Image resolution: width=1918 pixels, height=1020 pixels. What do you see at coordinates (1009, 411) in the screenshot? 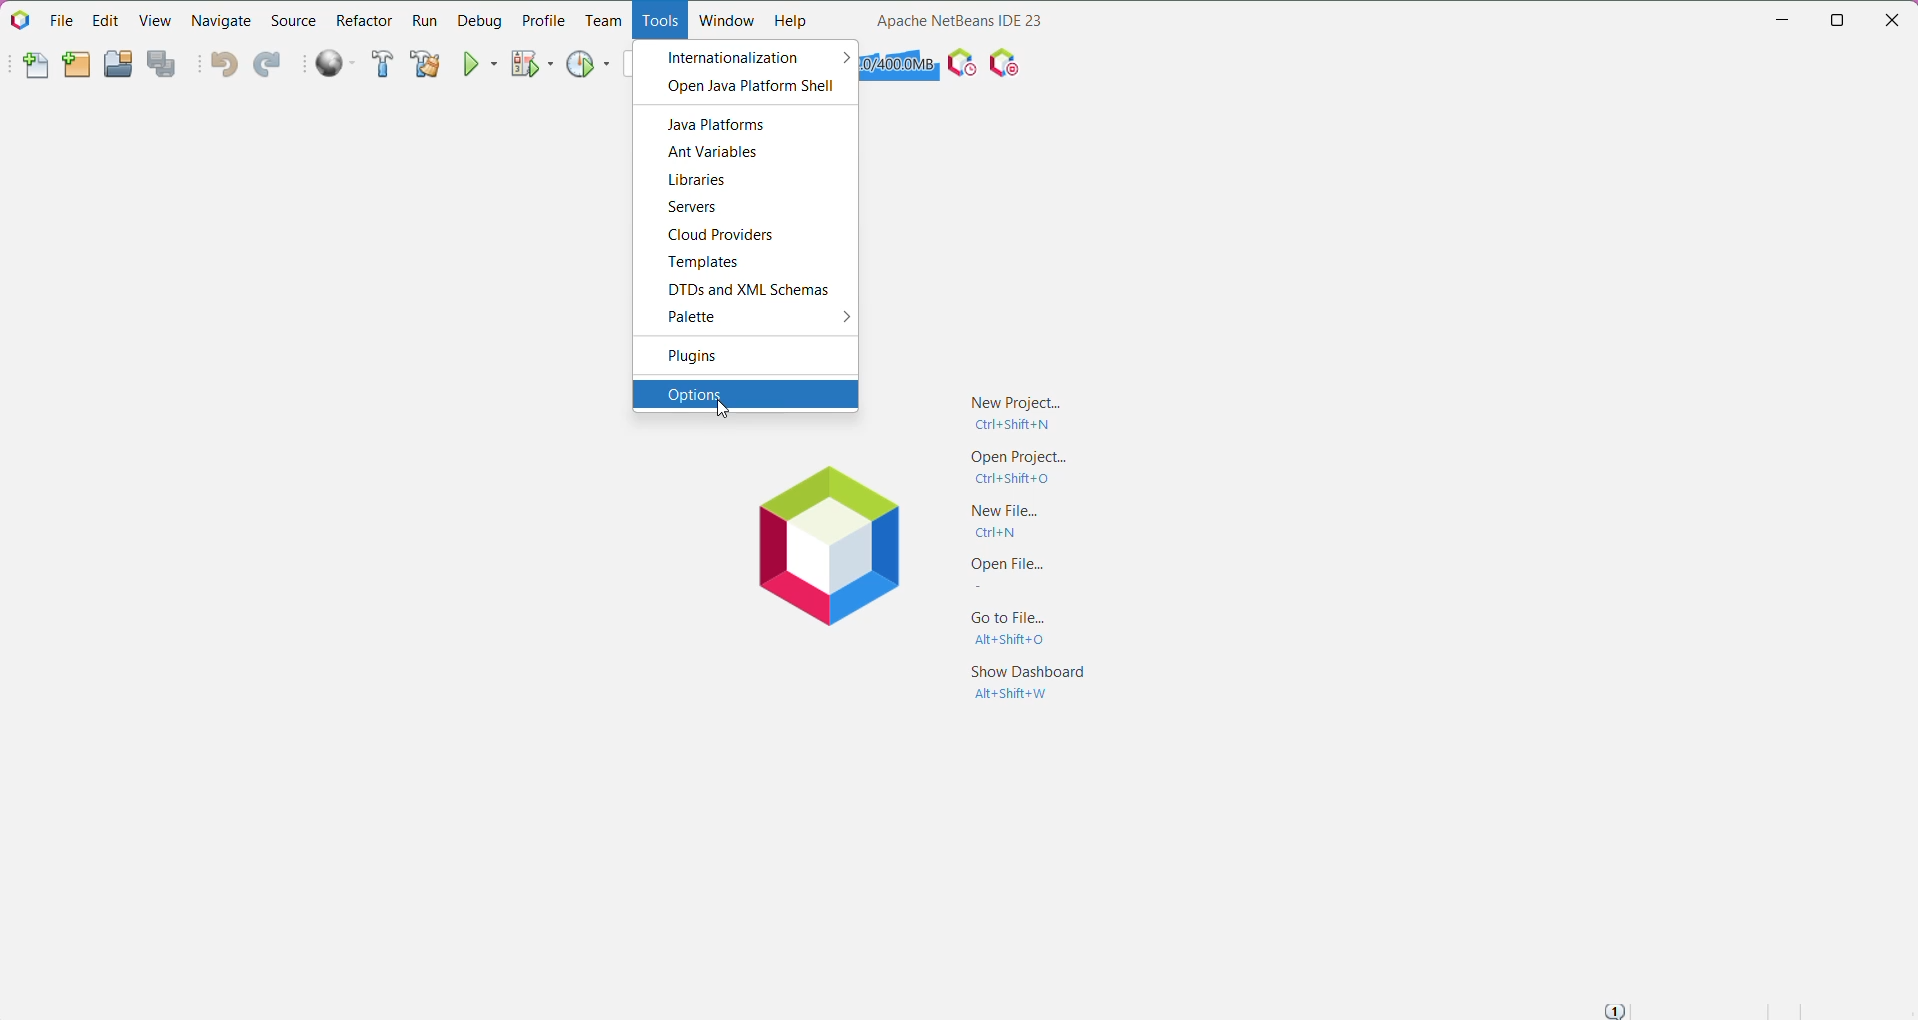
I see `New Project` at bounding box center [1009, 411].